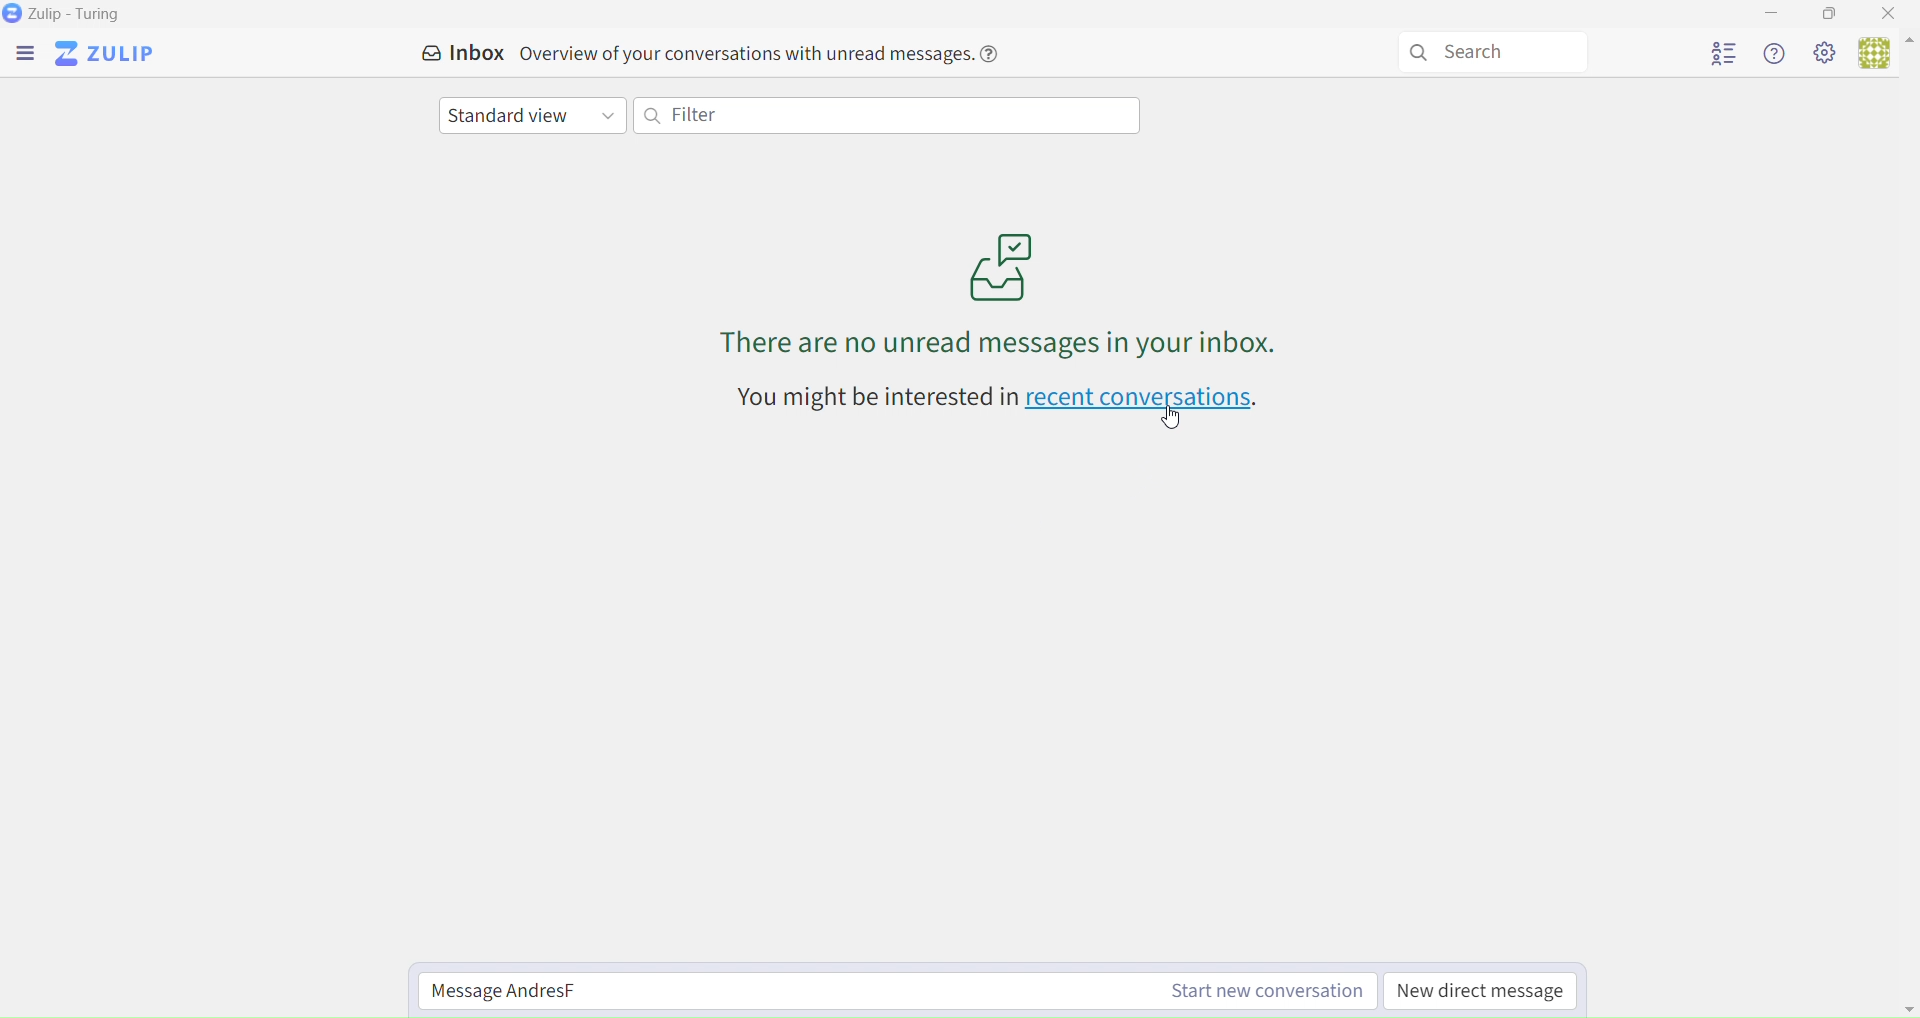  I want to click on Minimize, so click(1767, 15).